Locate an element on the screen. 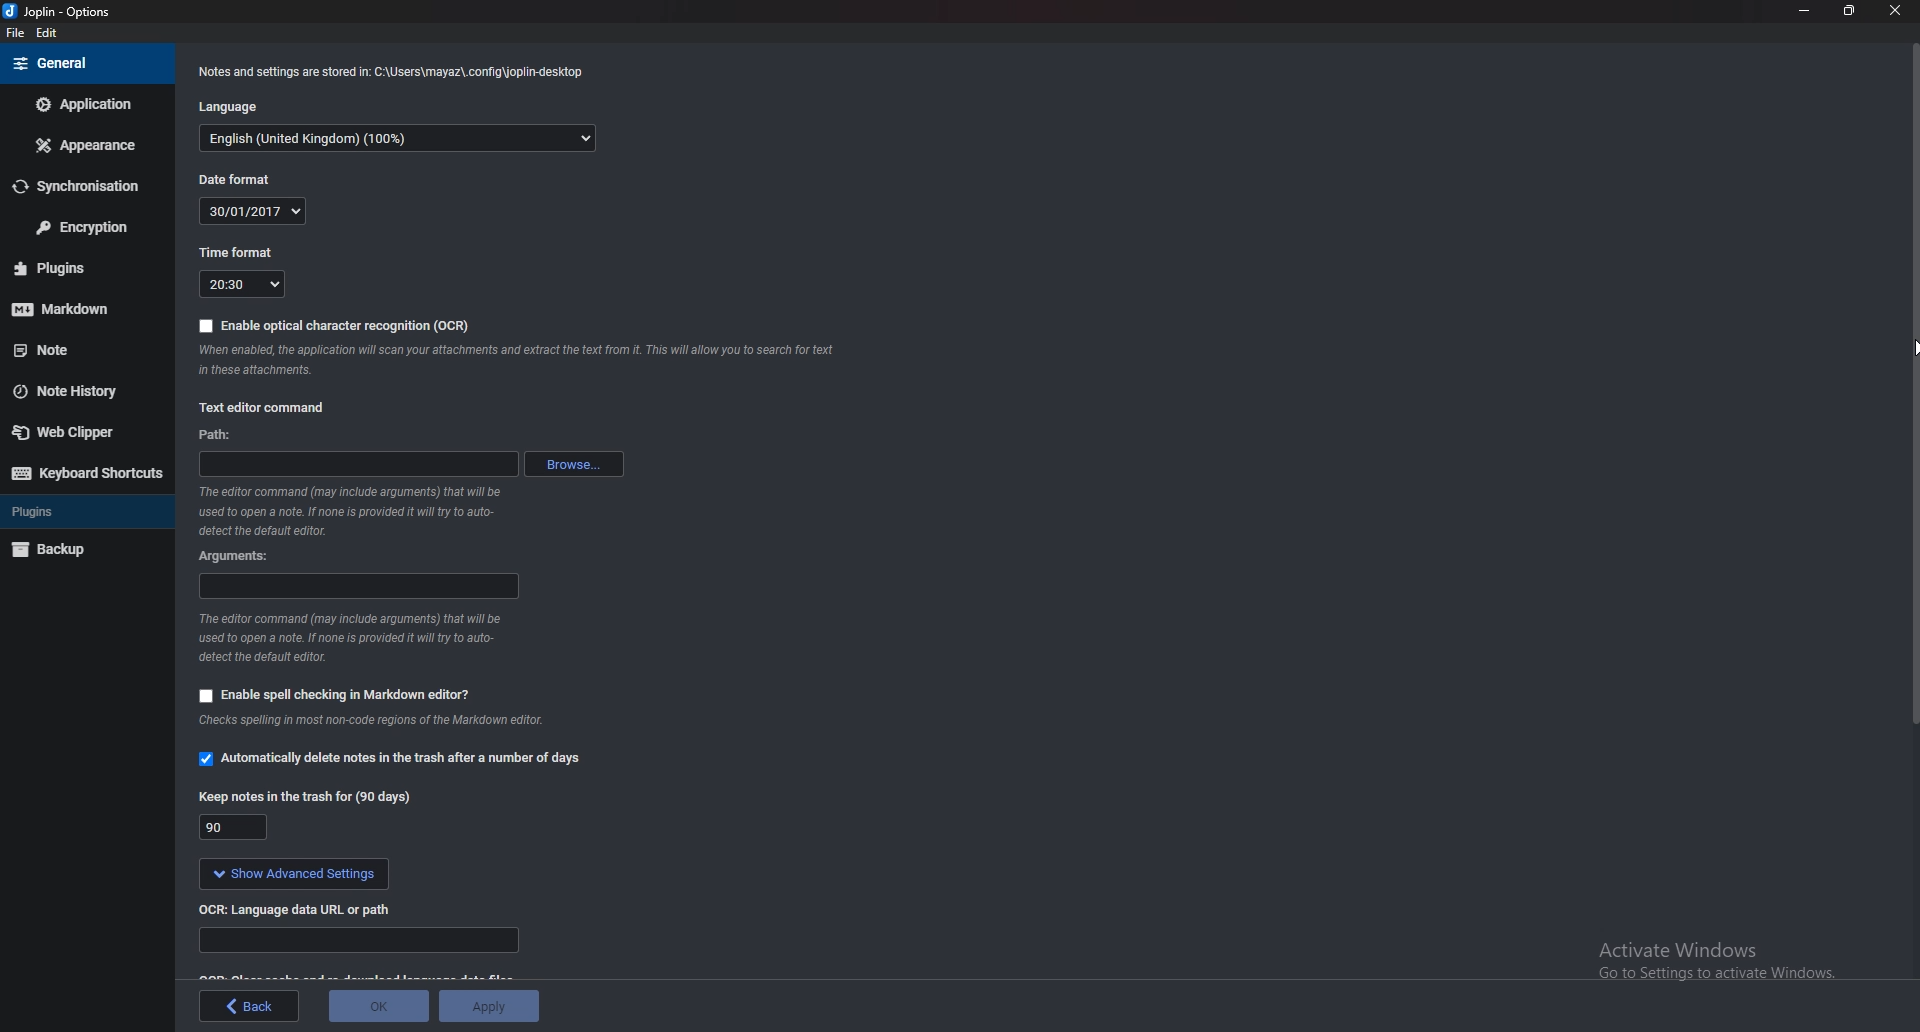 This screenshot has height=1032, width=1920. Browse is located at coordinates (573, 462).